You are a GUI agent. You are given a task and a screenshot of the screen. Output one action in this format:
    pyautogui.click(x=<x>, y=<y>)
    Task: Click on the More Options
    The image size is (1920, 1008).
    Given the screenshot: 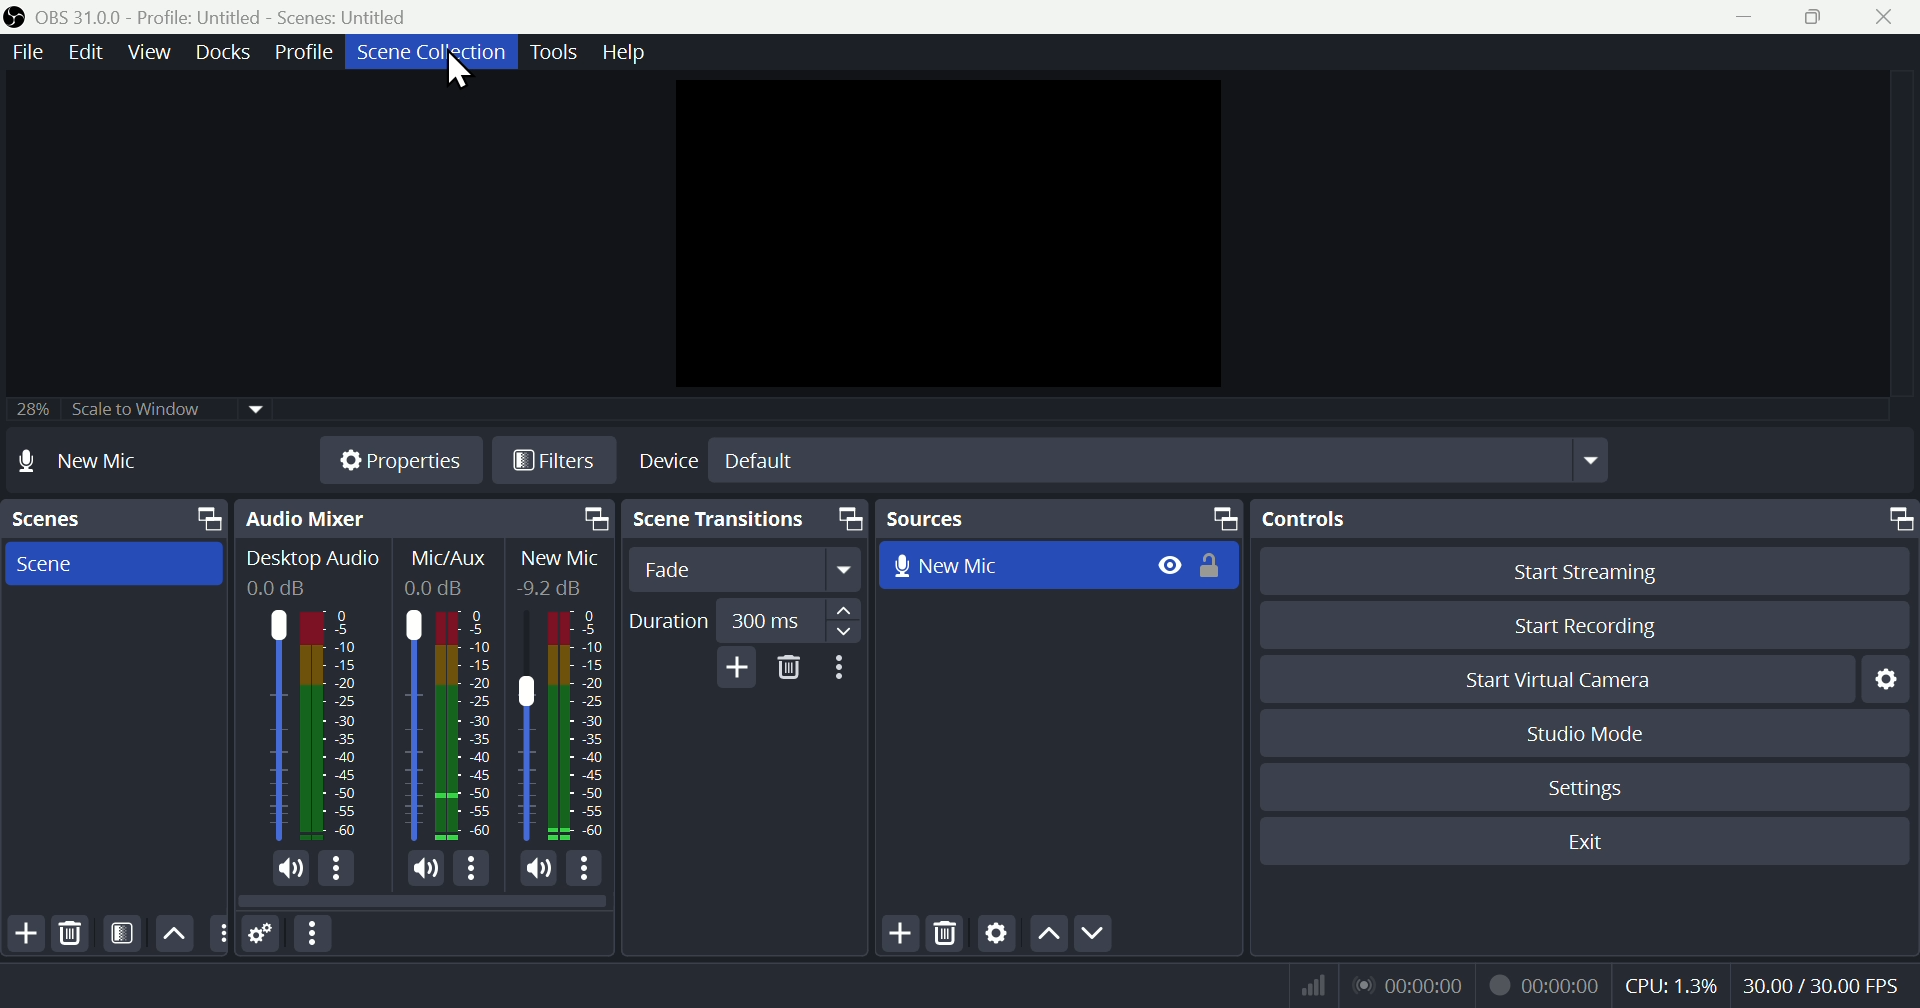 What is the action you would take?
    pyautogui.click(x=474, y=868)
    